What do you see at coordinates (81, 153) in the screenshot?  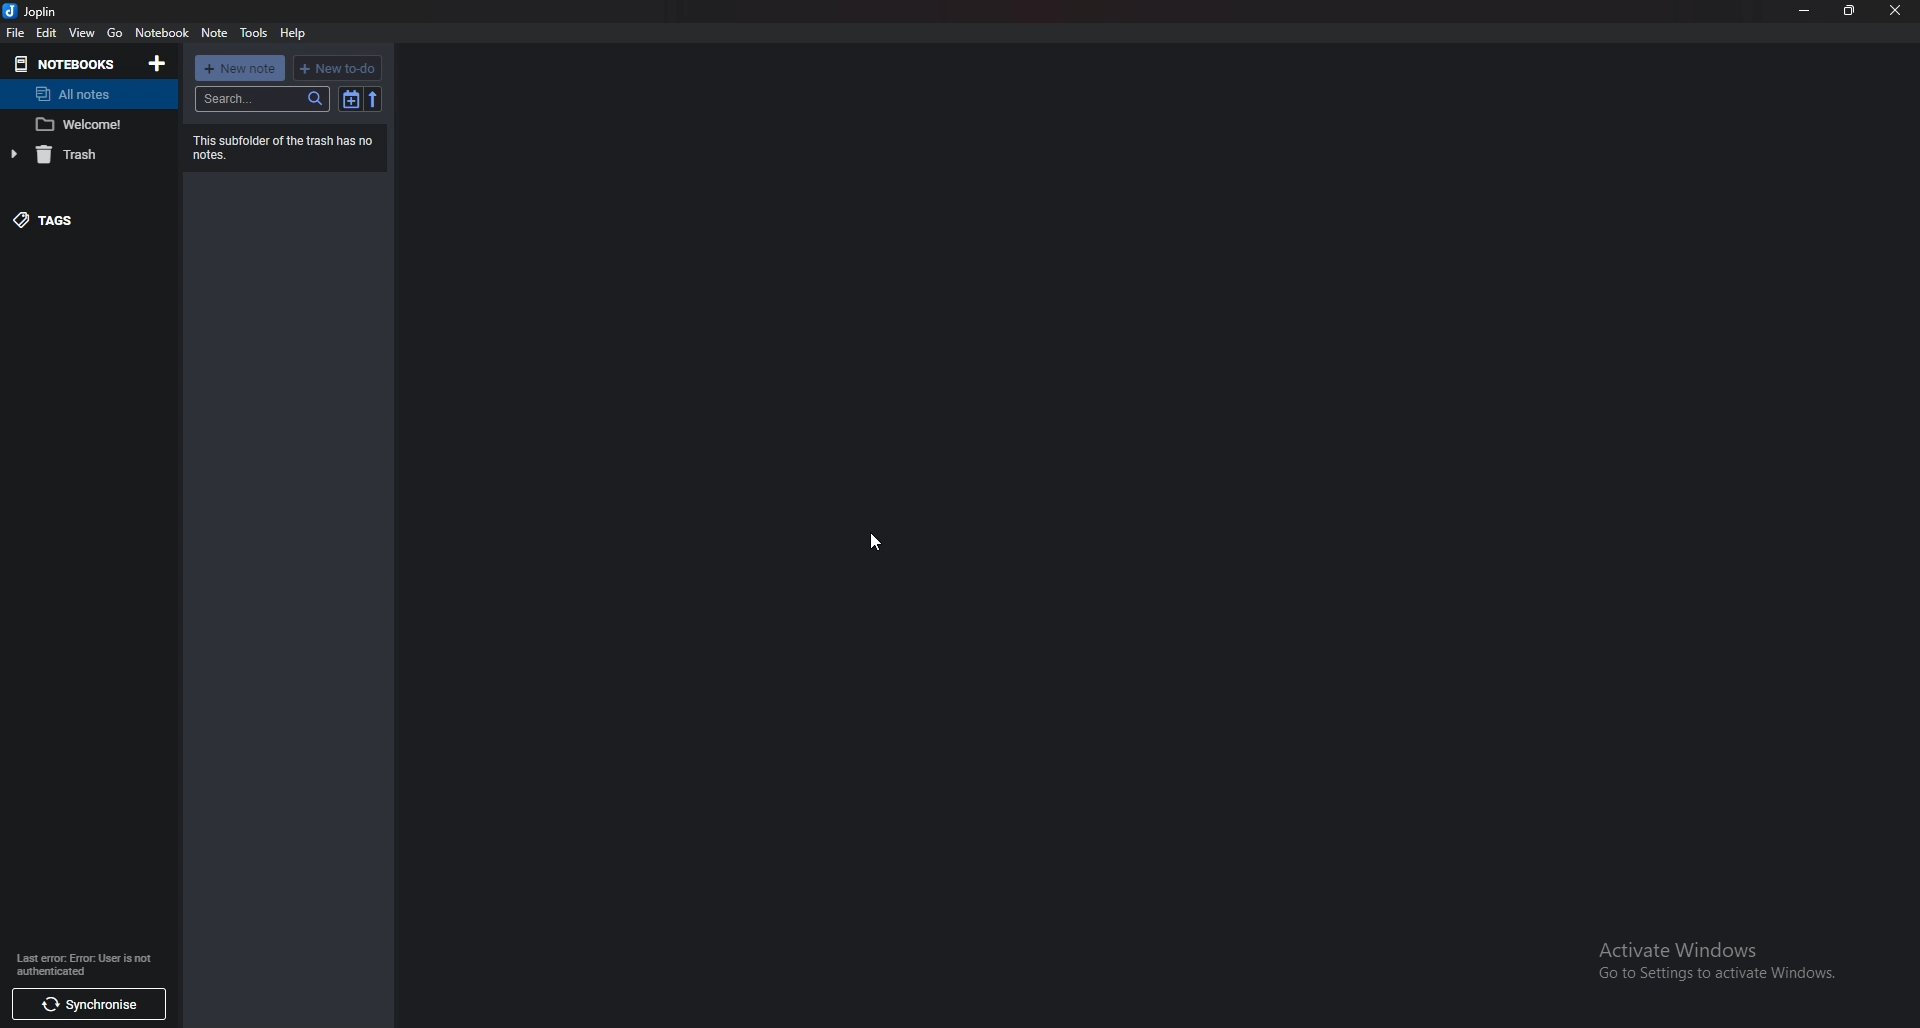 I see `trash` at bounding box center [81, 153].